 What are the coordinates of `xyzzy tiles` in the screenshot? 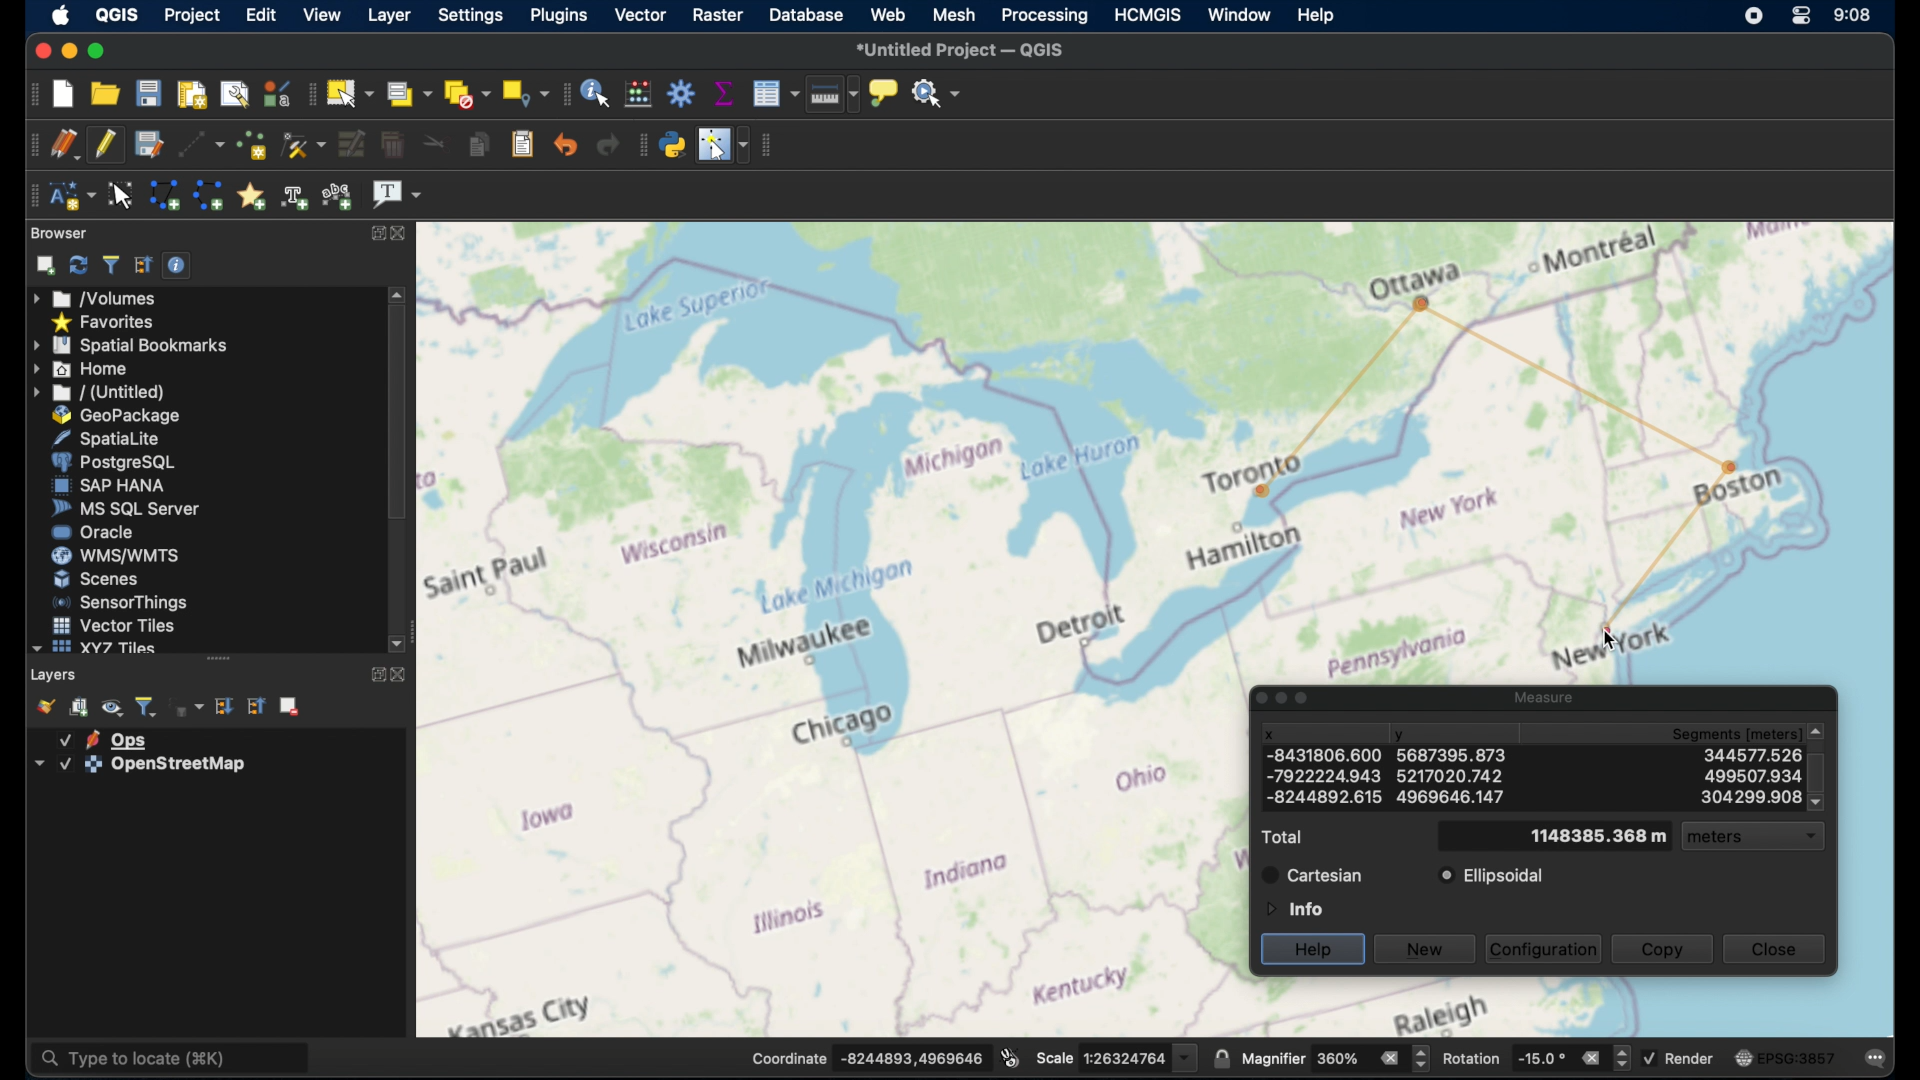 It's located at (94, 648).